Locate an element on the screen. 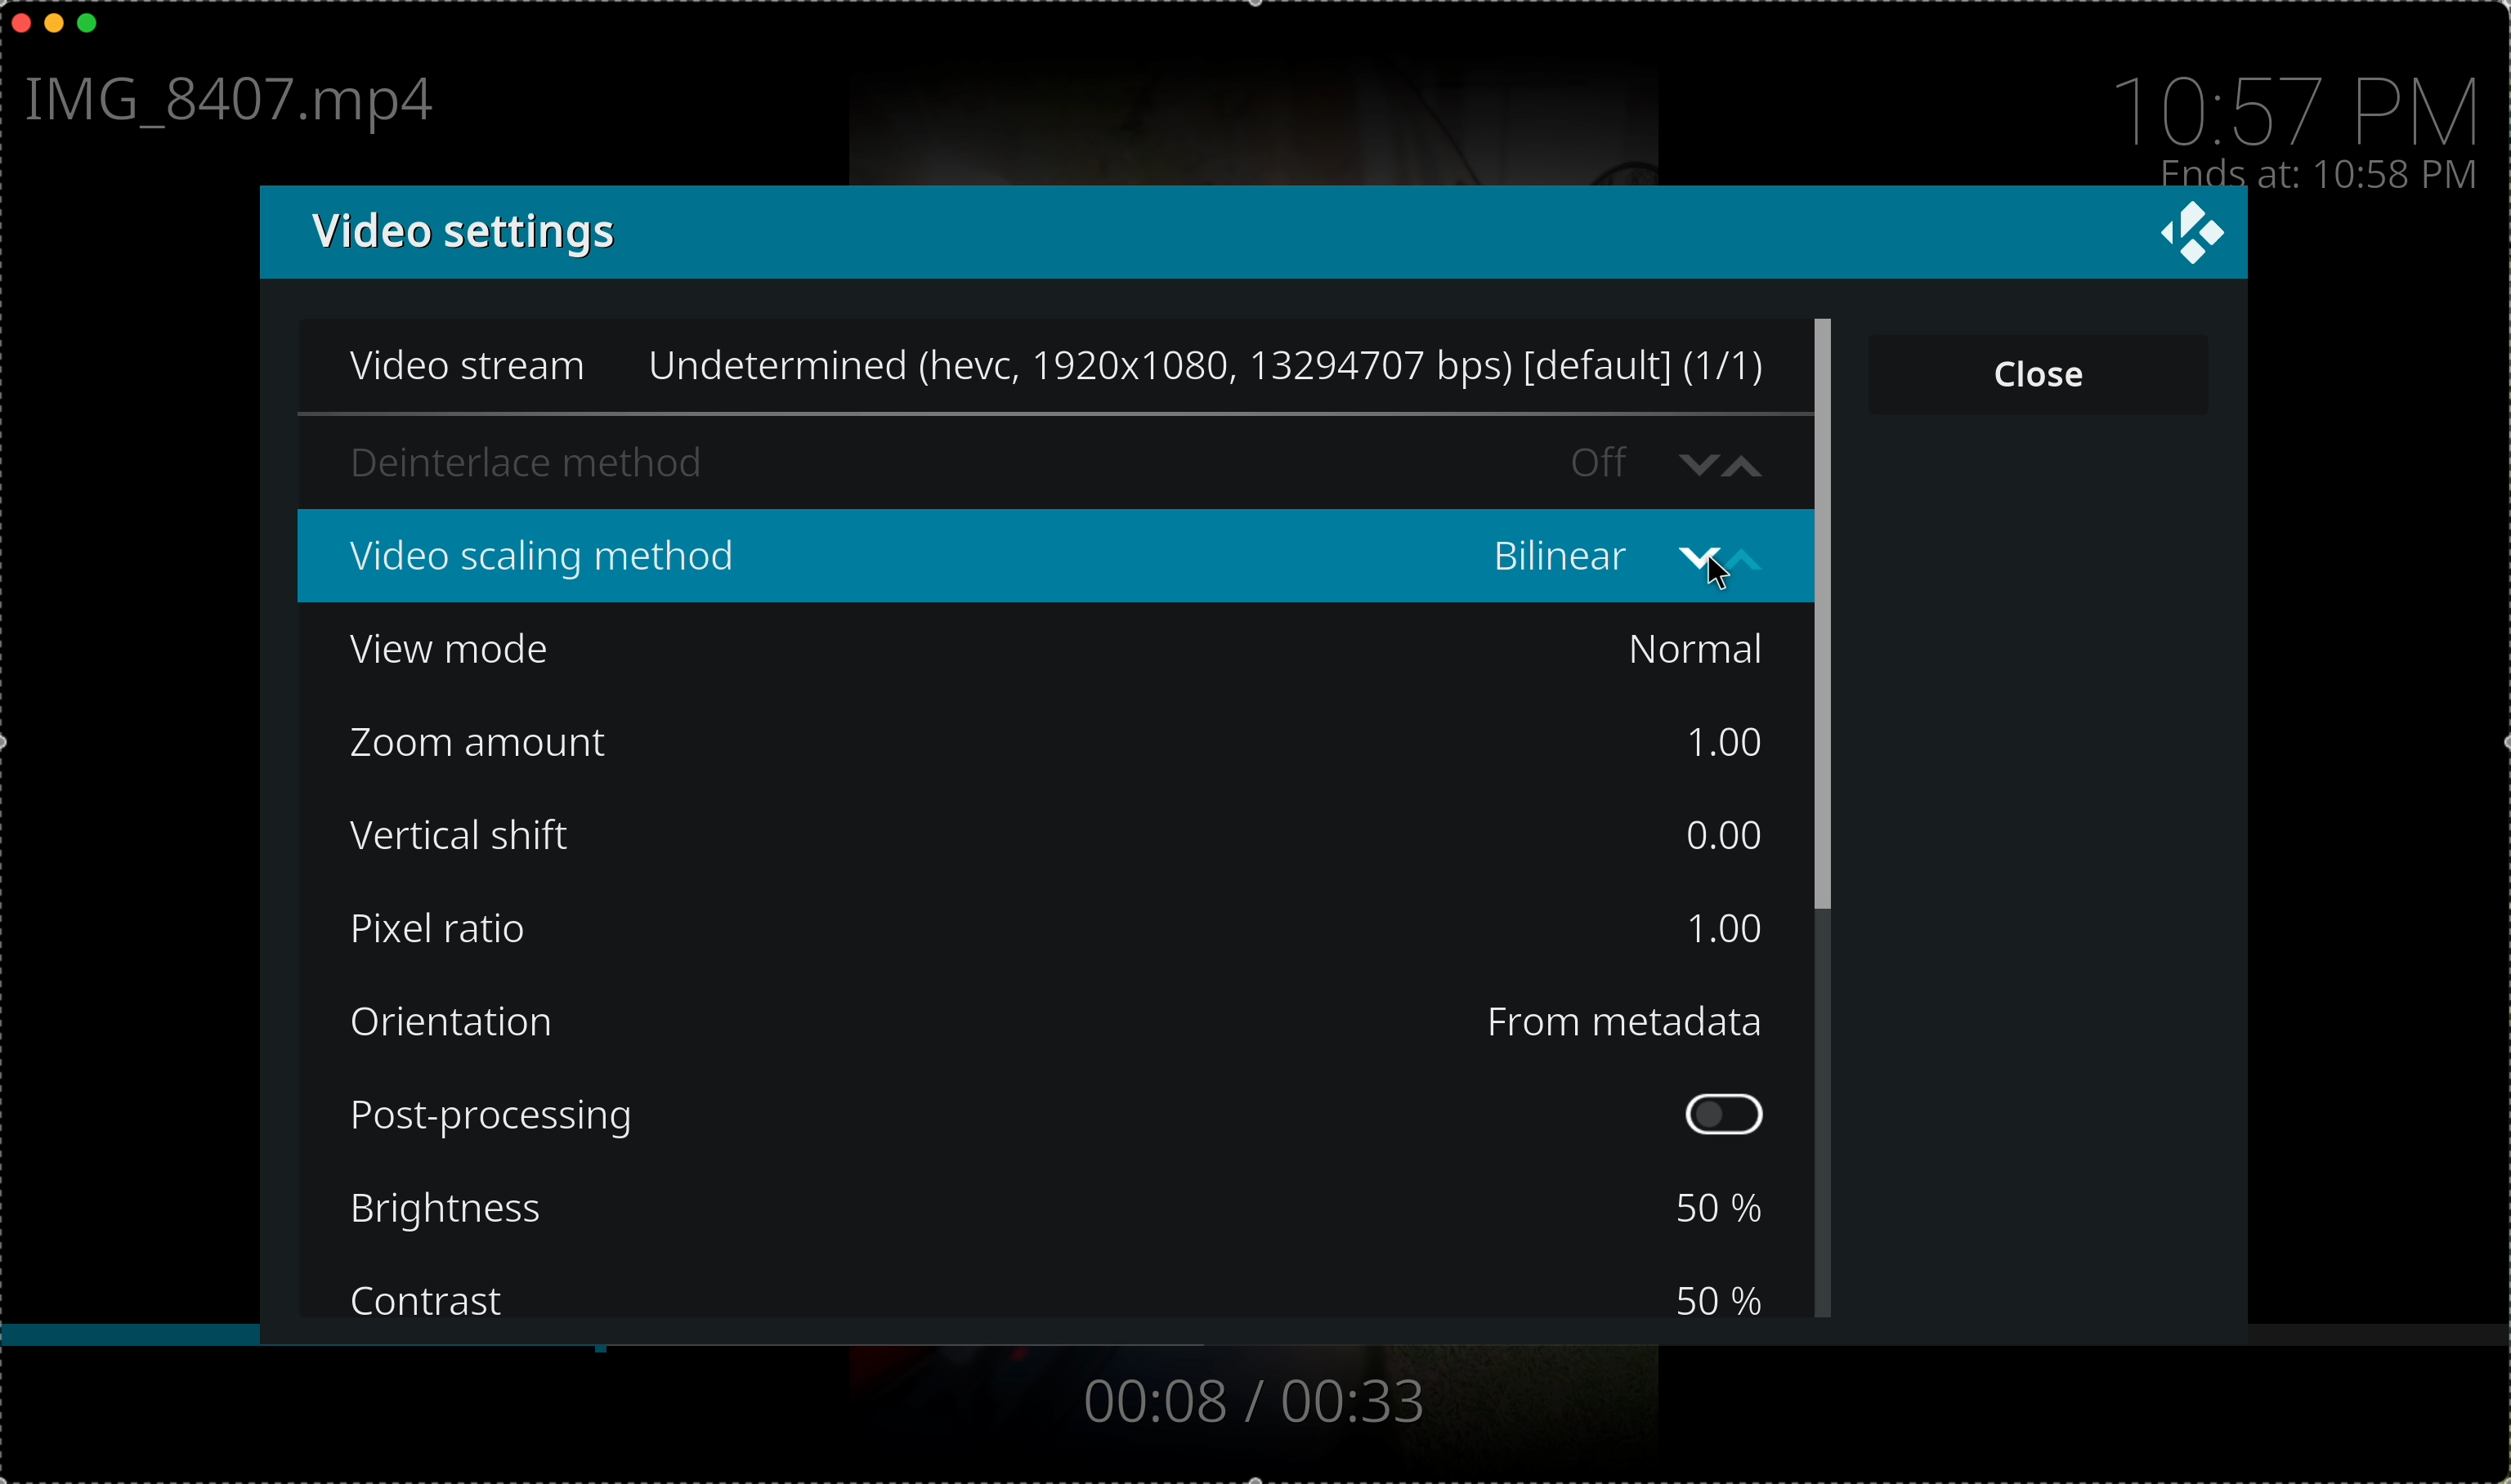 The image size is (2511, 1484). file name is located at coordinates (240, 104).